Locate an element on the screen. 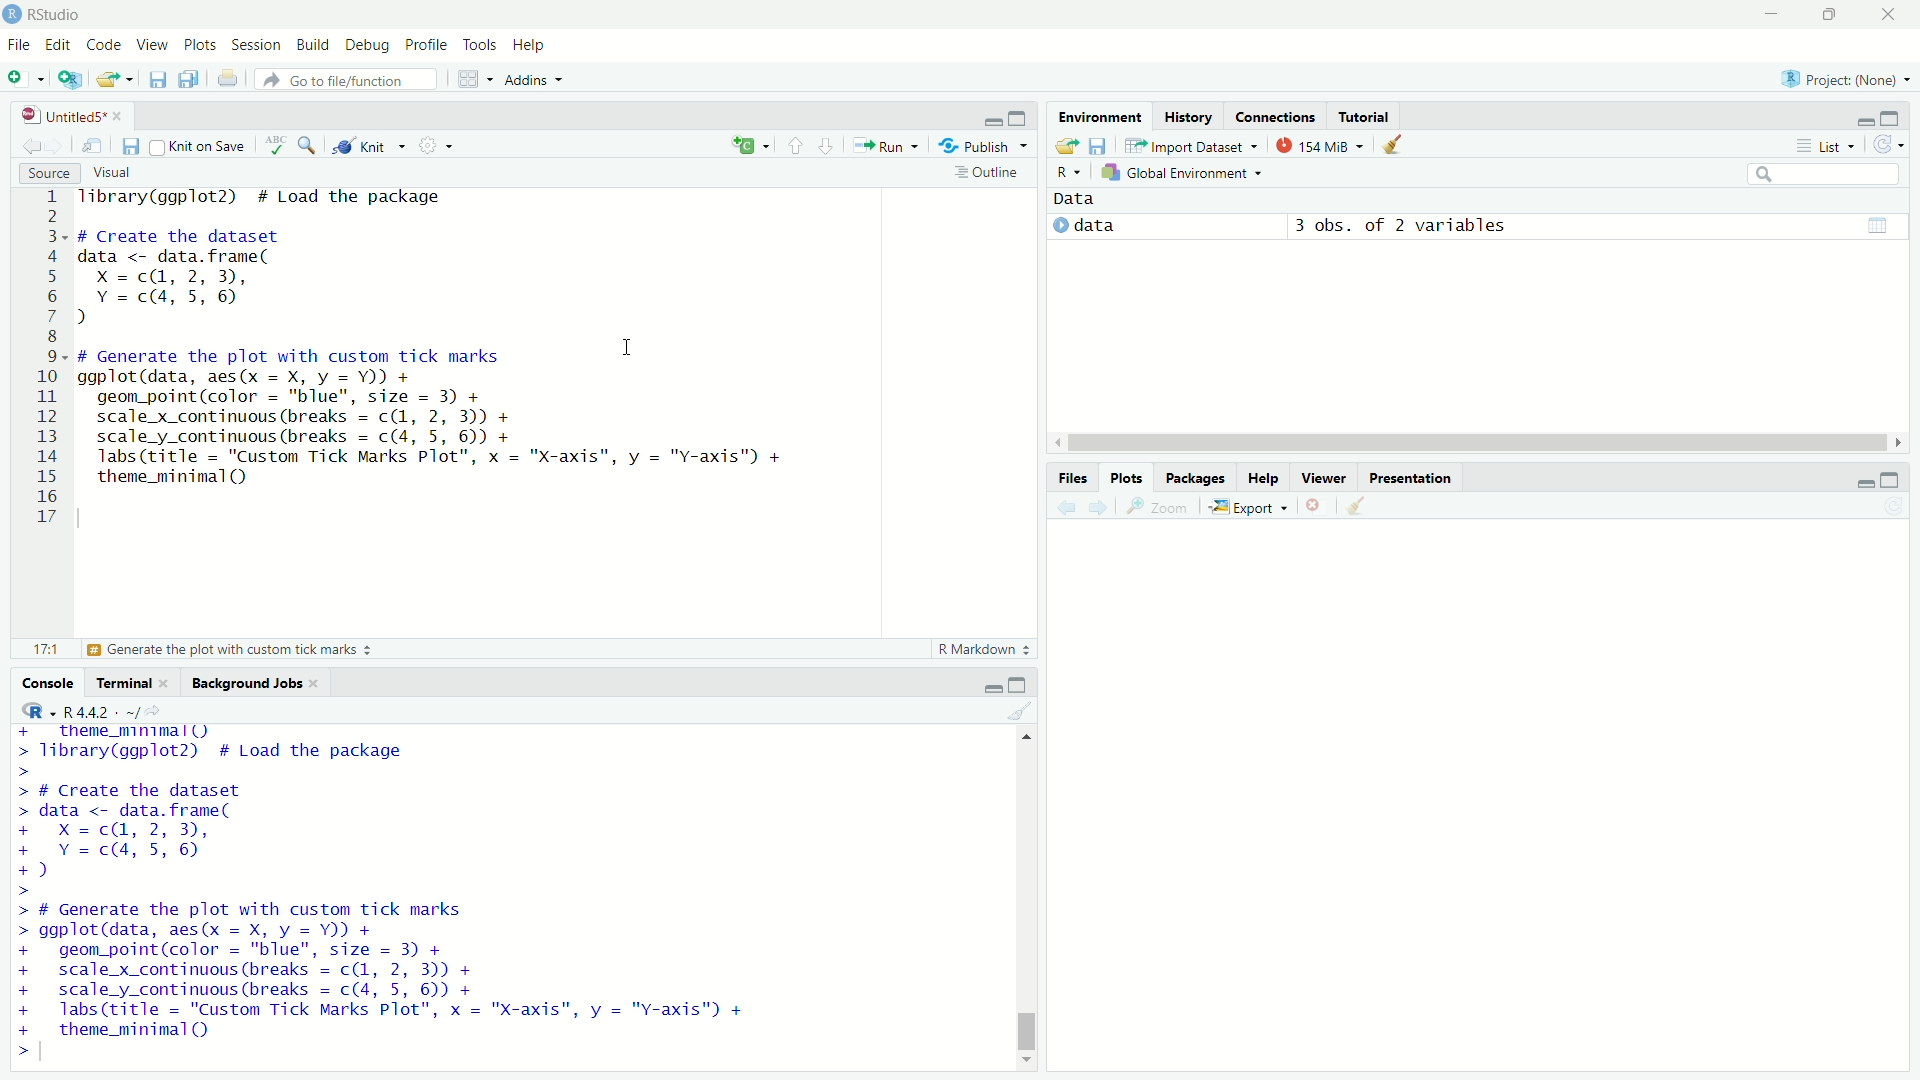  scrollbar is located at coordinates (1472, 442).